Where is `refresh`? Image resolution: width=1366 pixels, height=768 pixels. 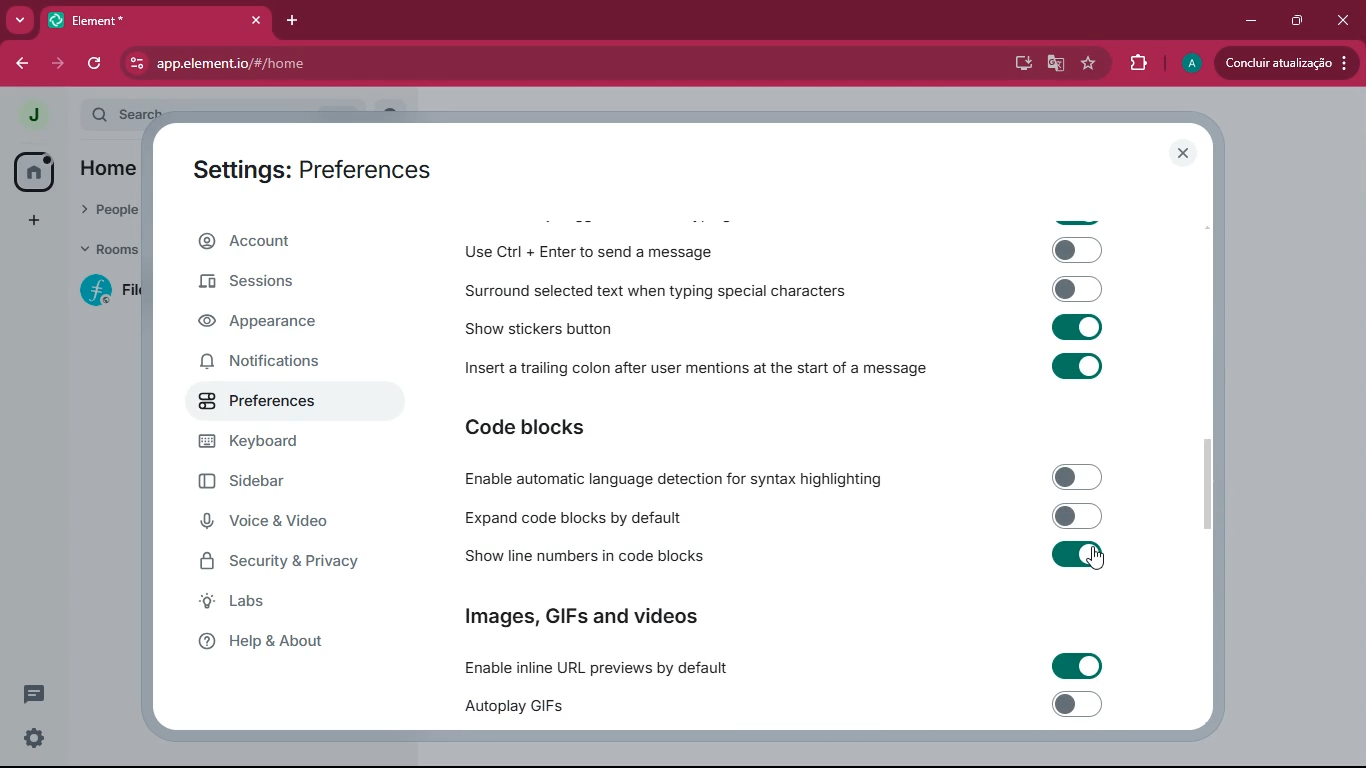
refresh is located at coordinates (98, 63).